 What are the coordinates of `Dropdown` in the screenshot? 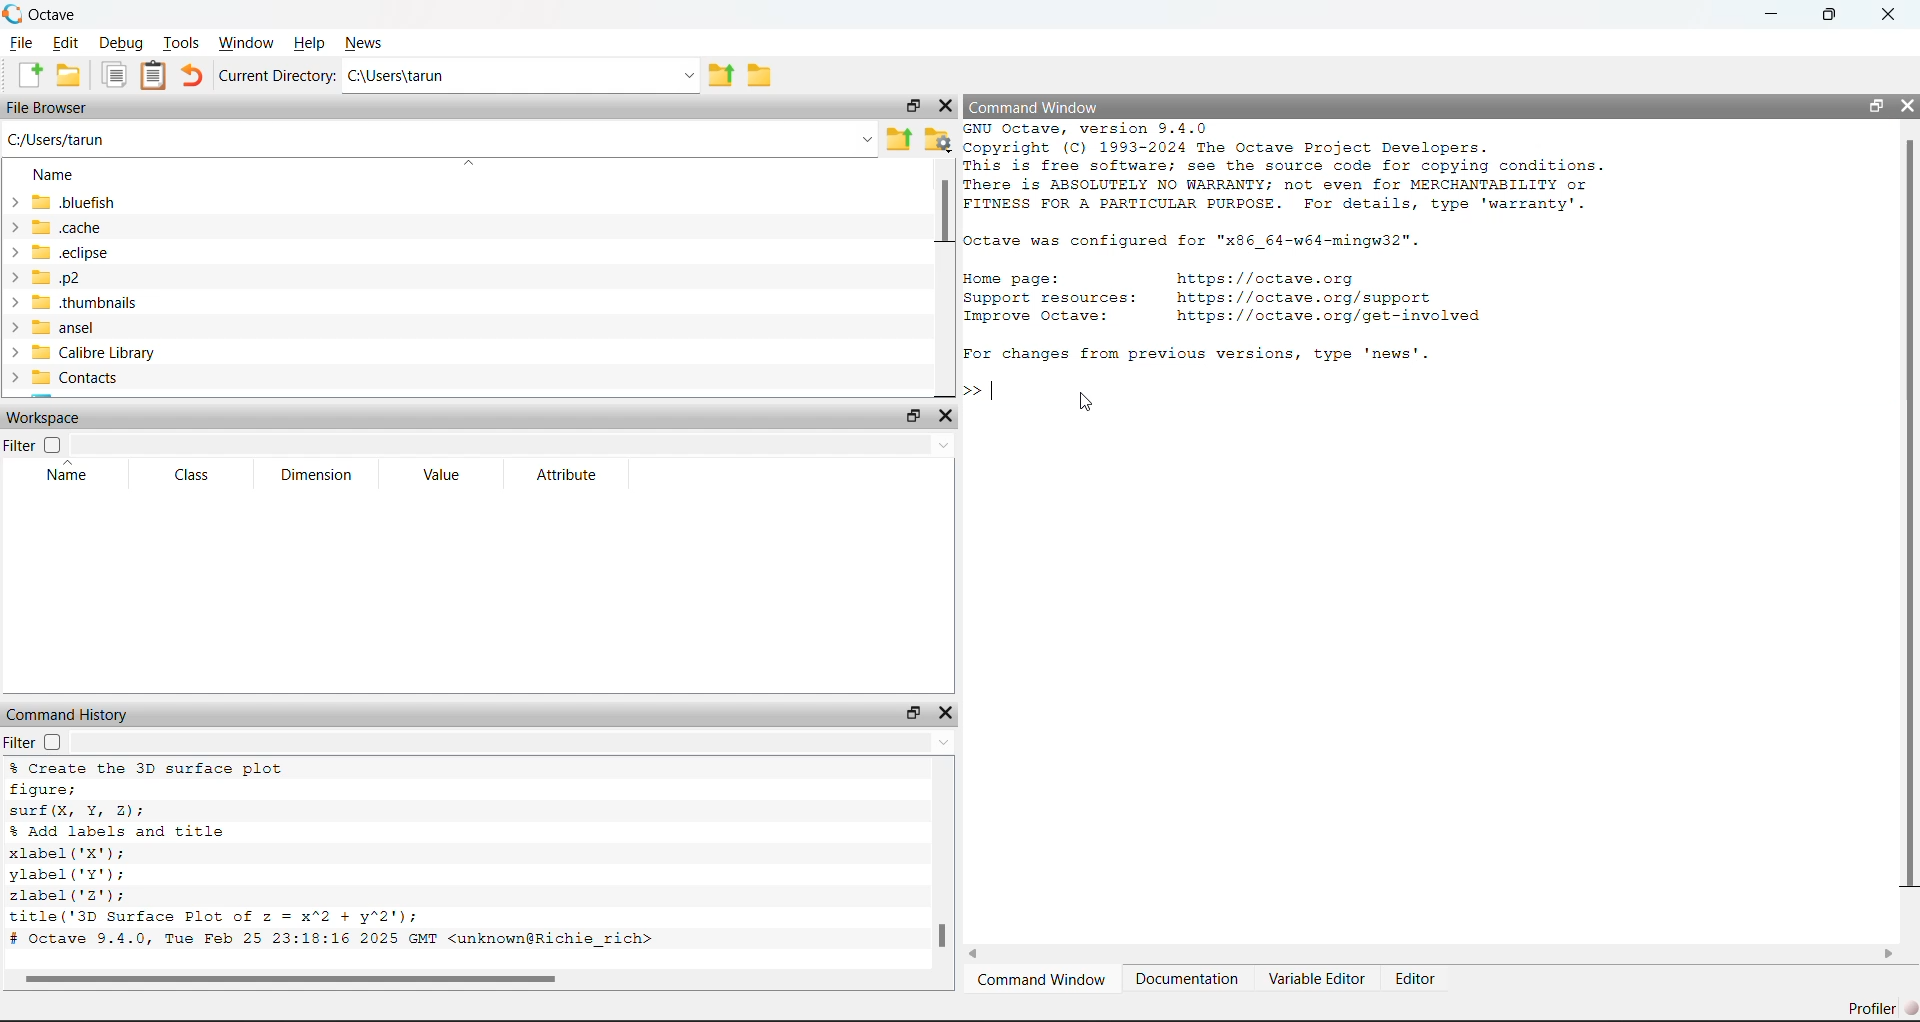 It's located at (513, 443).